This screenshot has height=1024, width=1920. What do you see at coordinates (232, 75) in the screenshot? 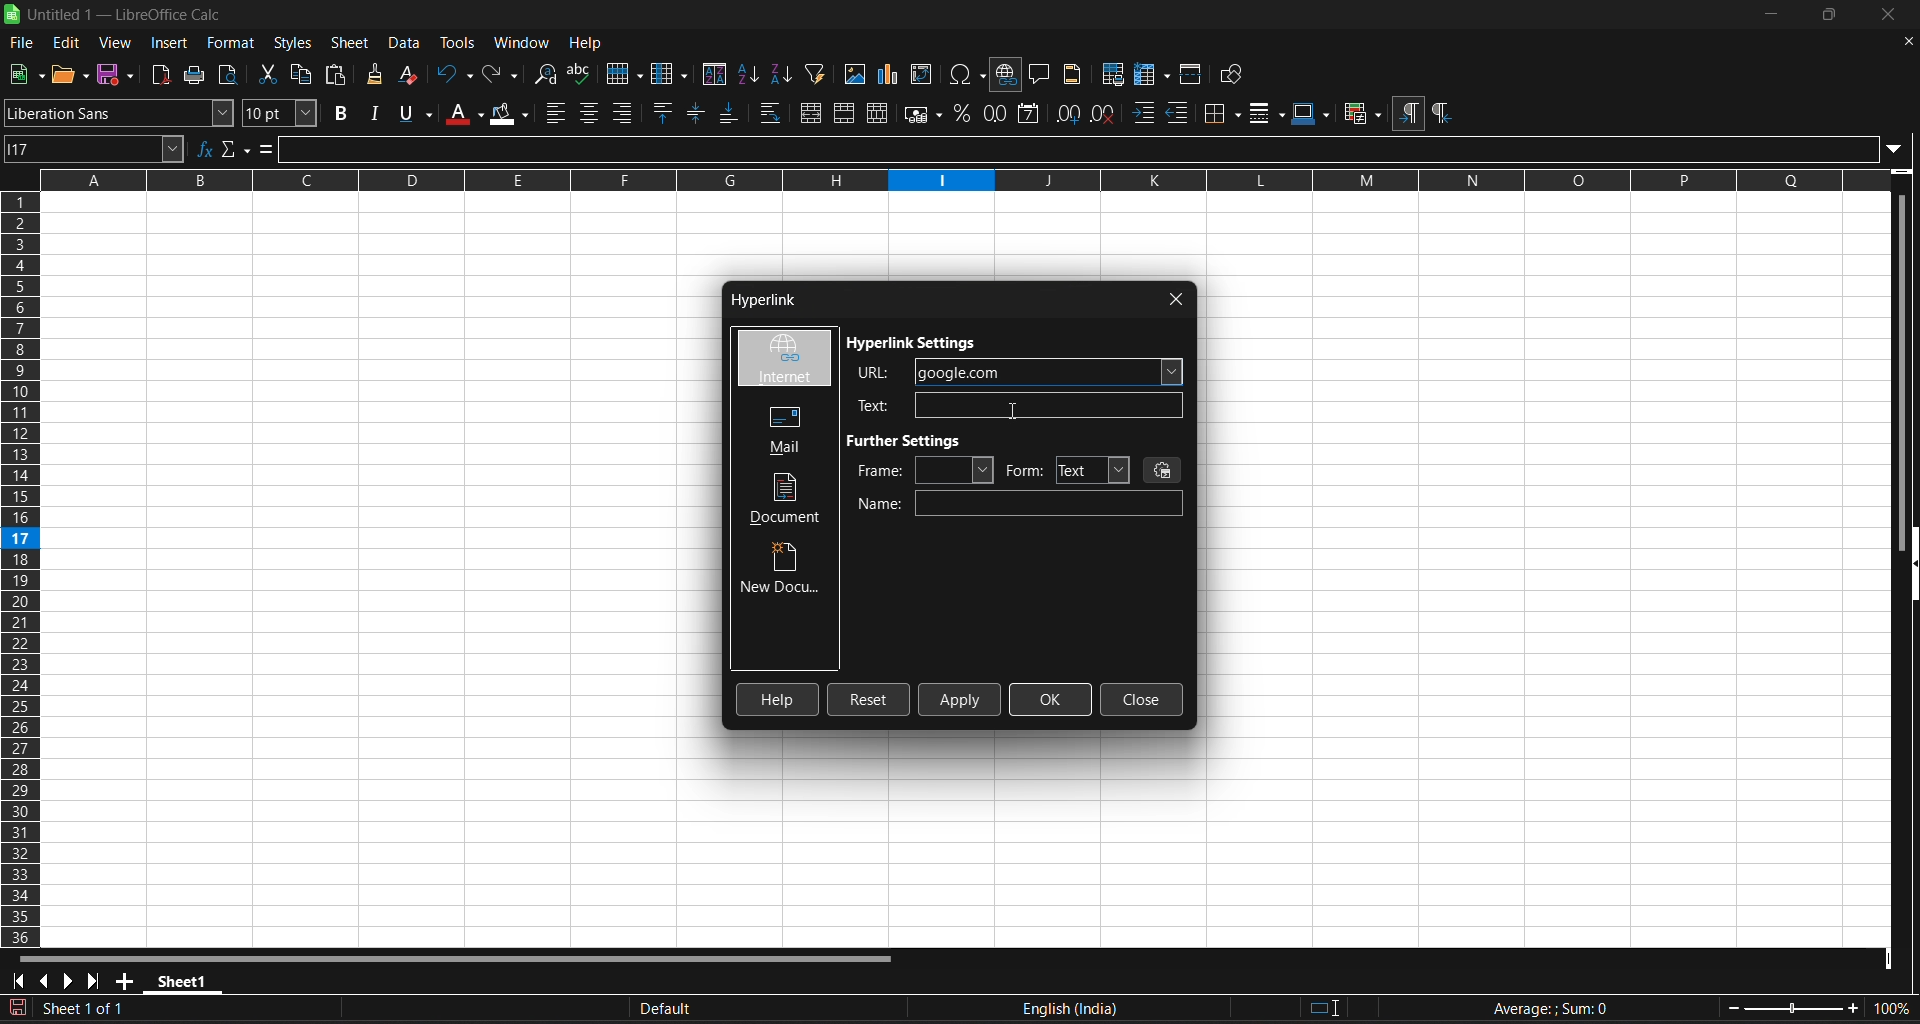
I see `toggle print preview` at bounding box center [232, 75].